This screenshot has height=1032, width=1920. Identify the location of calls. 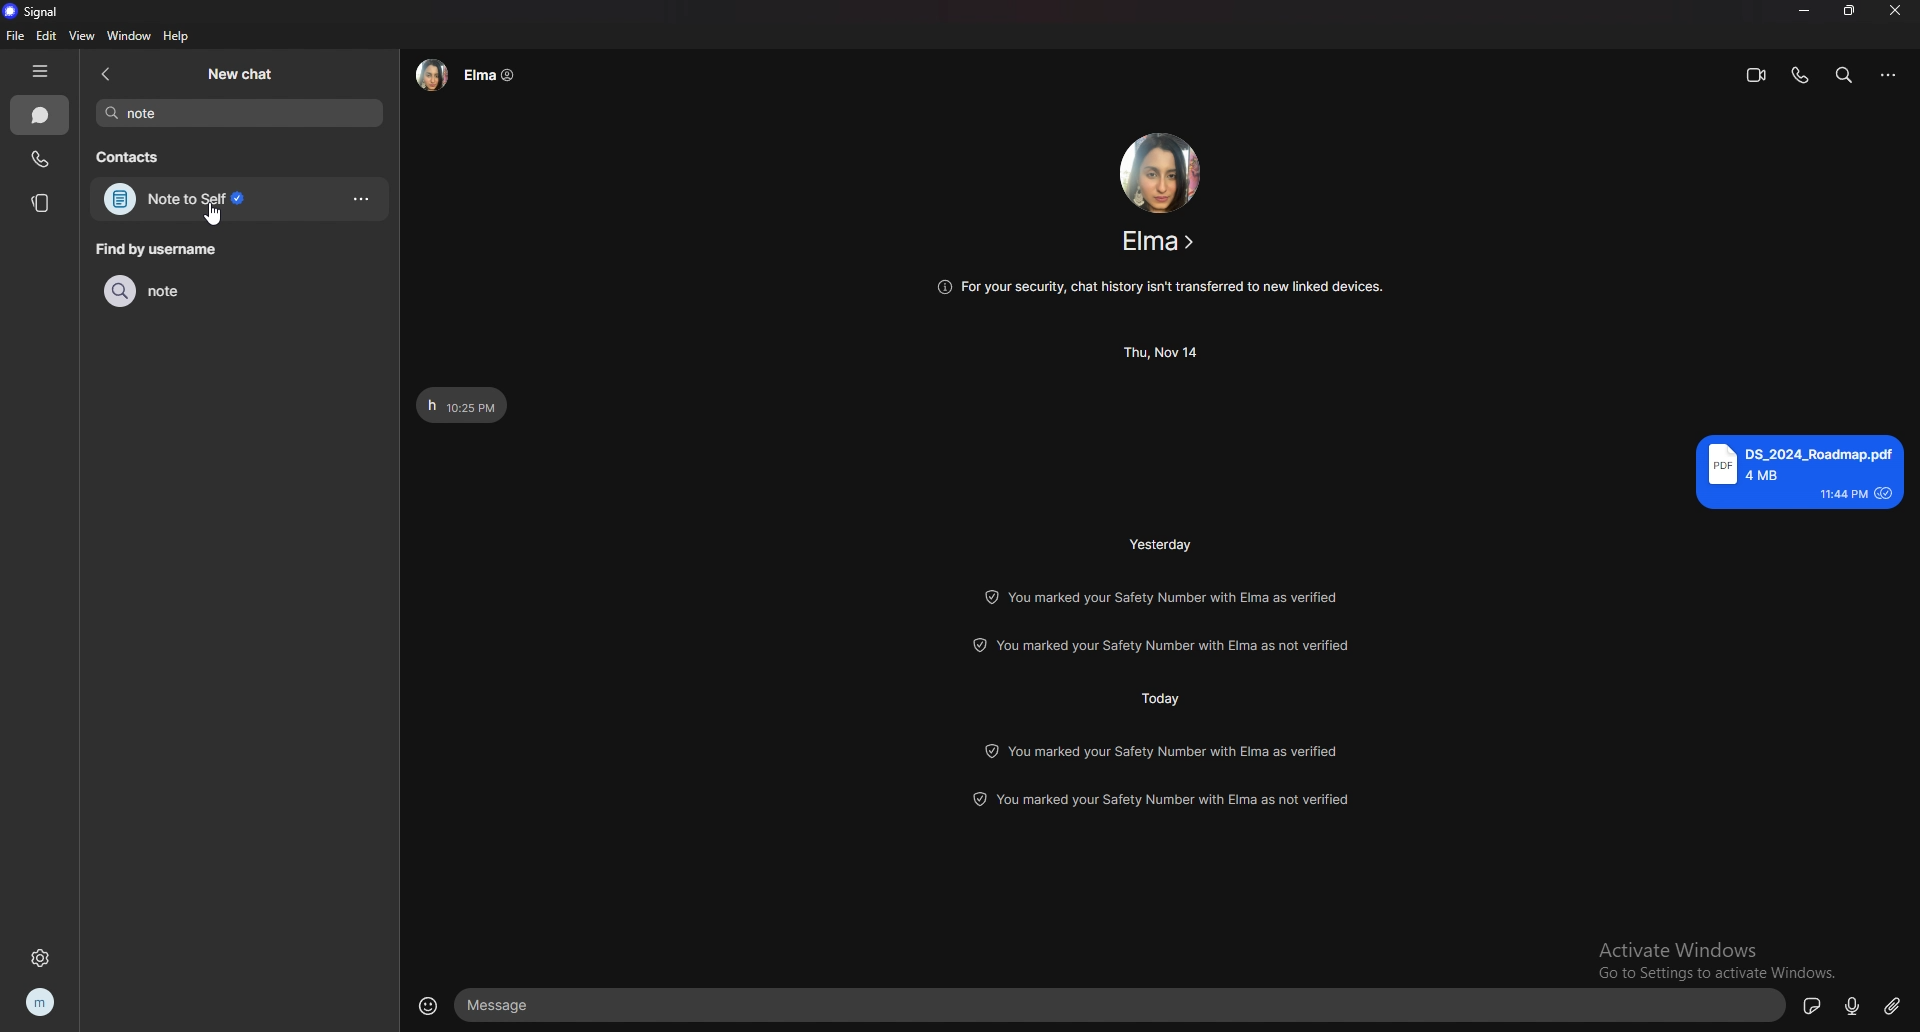
(41, 159).